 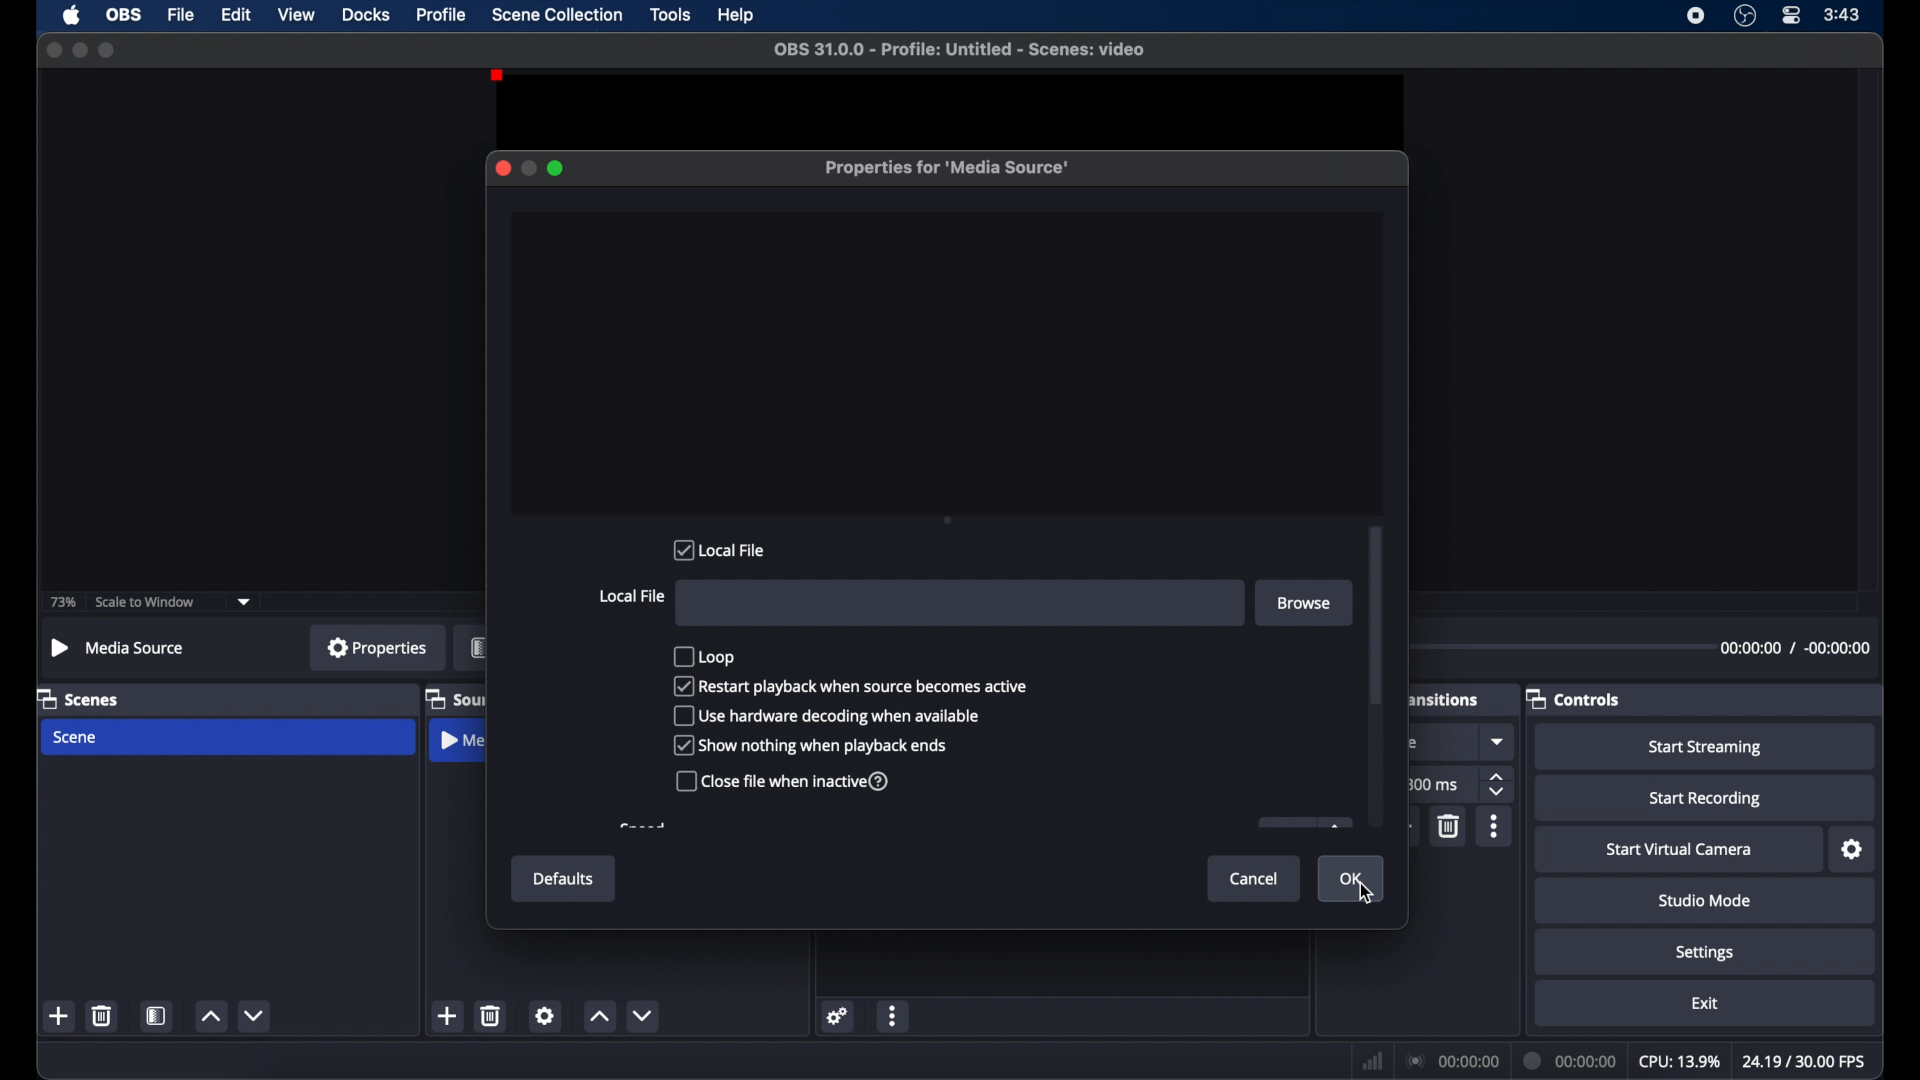 I want to click on 00:00:00, so click(x=1571, y=1061).